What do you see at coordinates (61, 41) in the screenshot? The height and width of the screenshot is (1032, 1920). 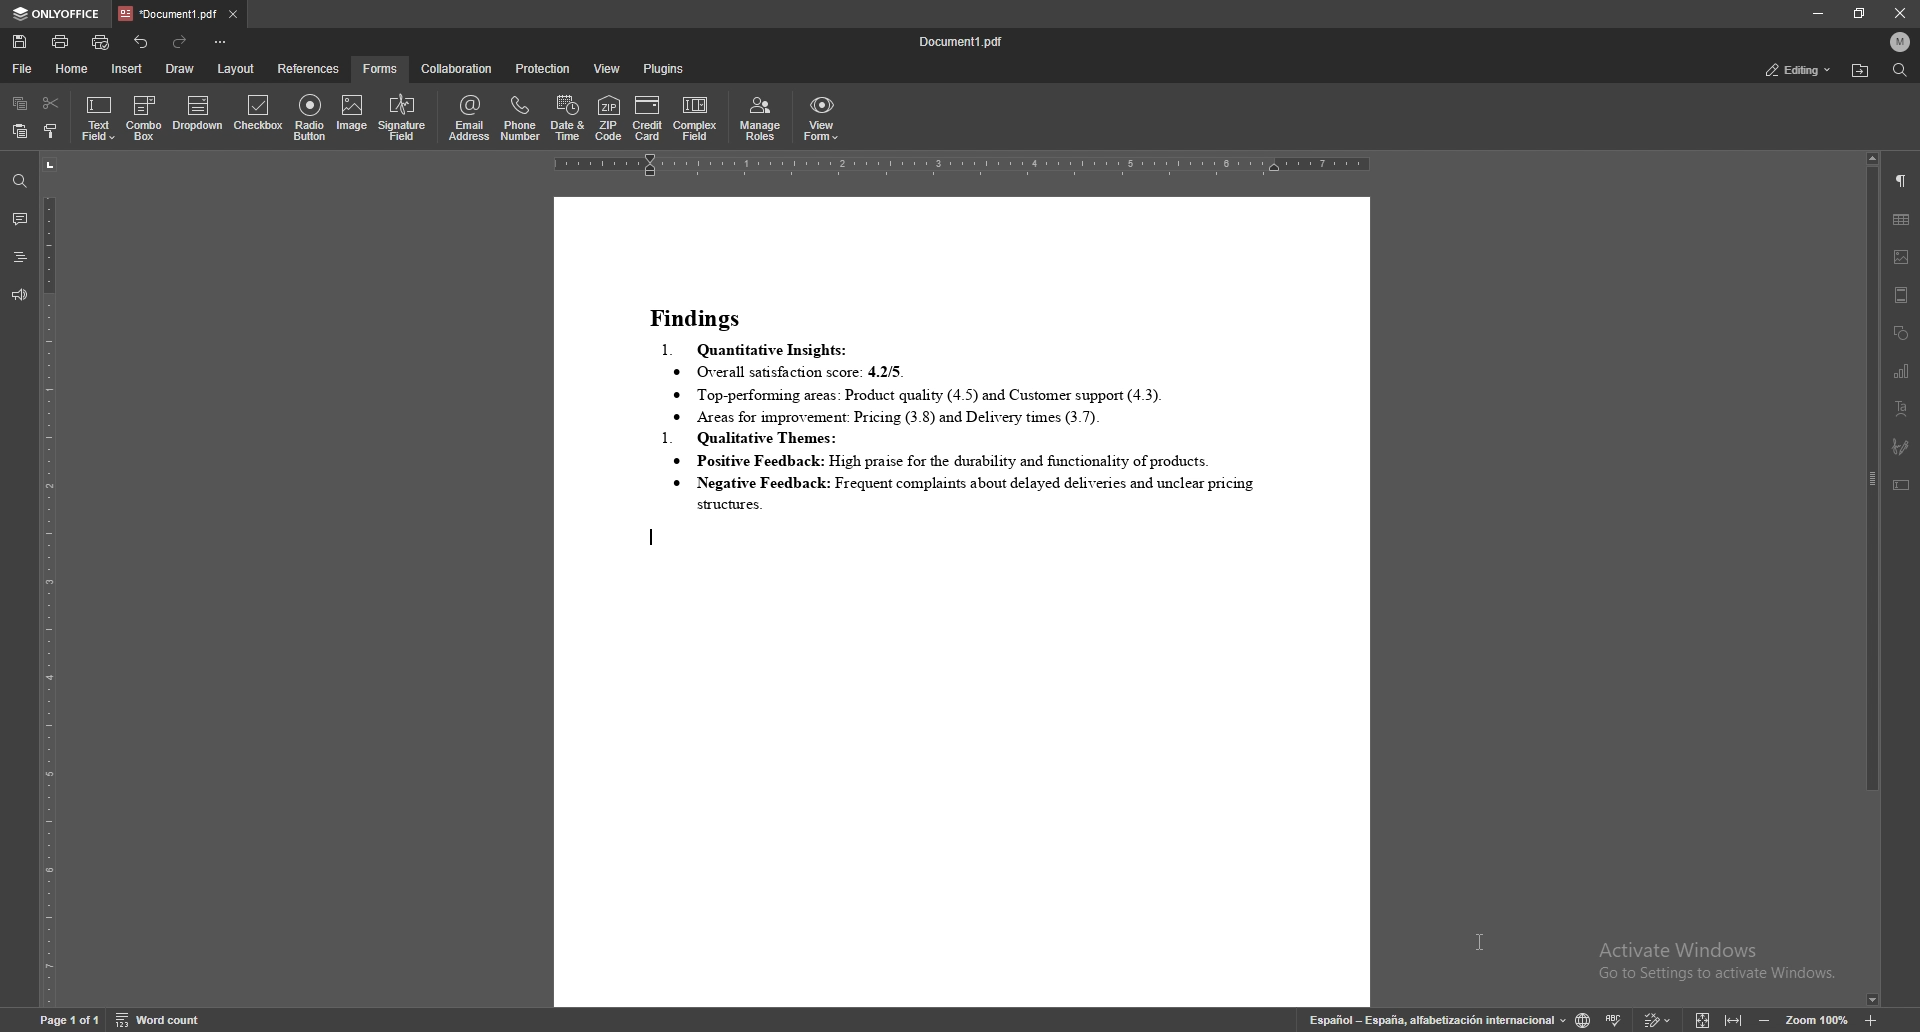 I see `print` at bounding box center [61, 41].